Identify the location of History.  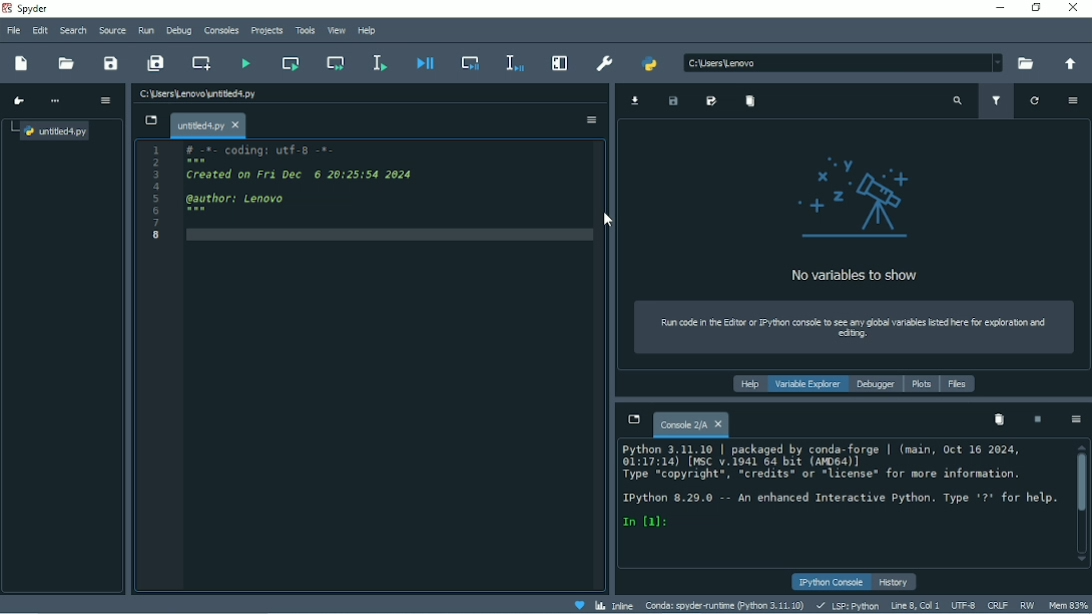
(898, 582).